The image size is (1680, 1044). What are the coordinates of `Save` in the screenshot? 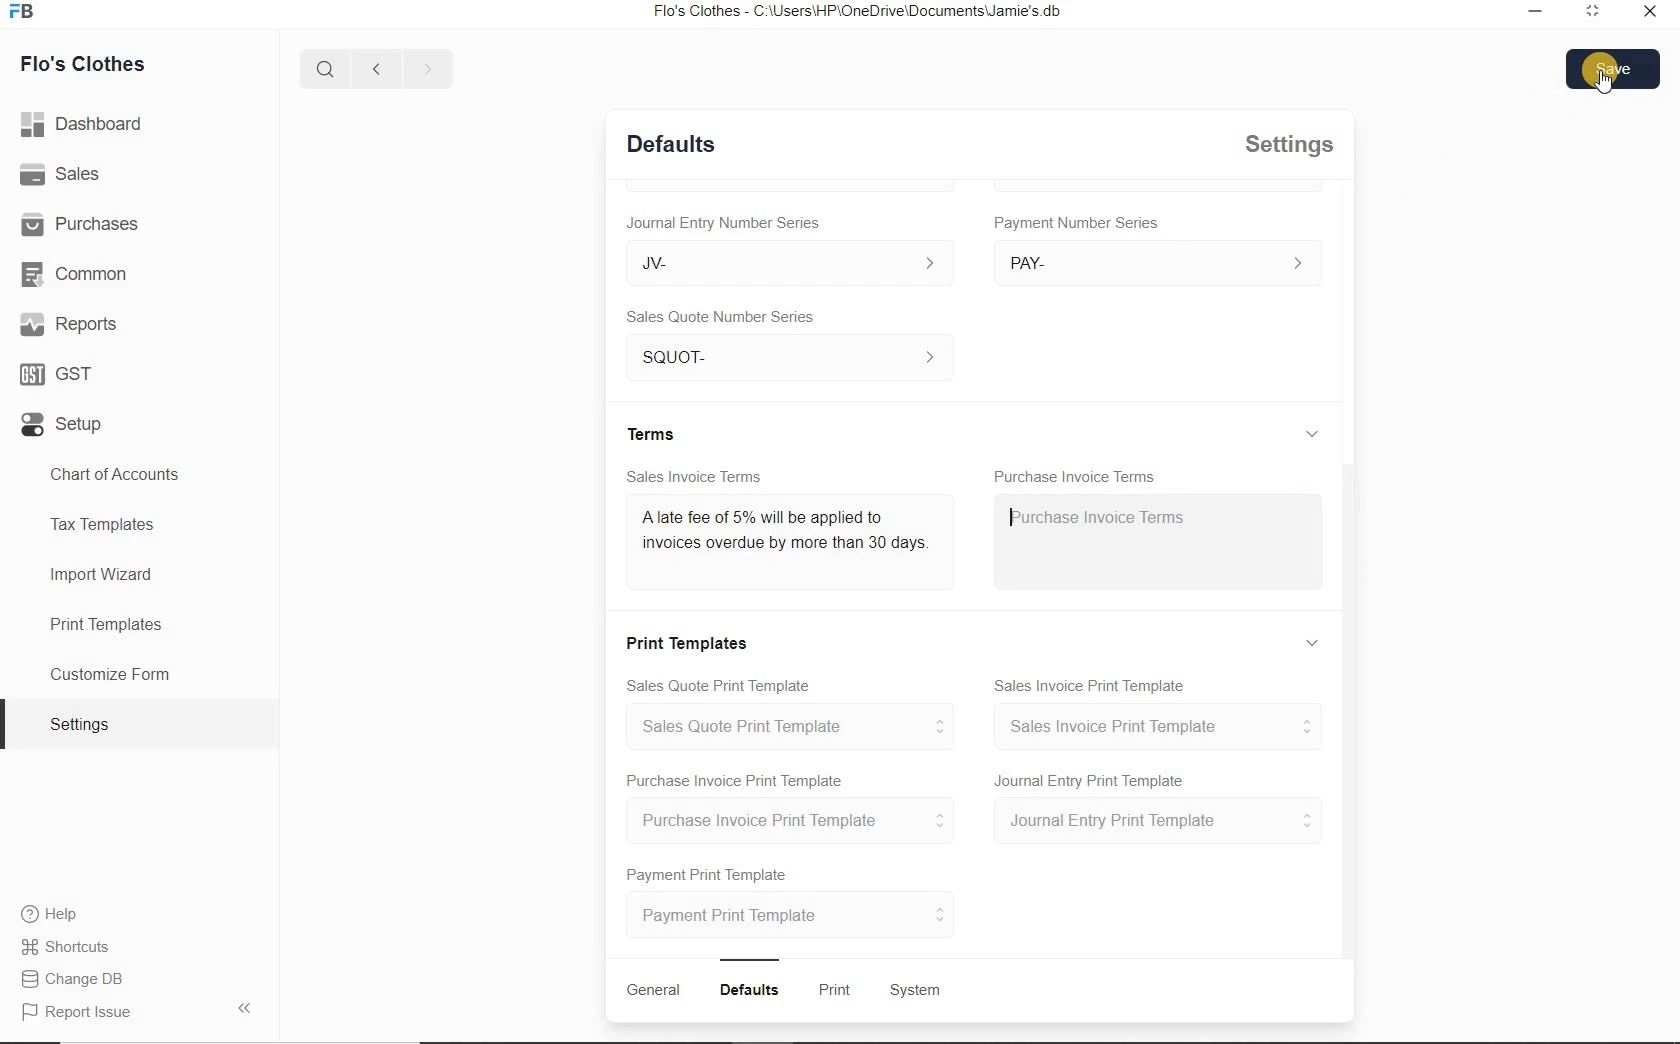 It's located at (1614, 70).